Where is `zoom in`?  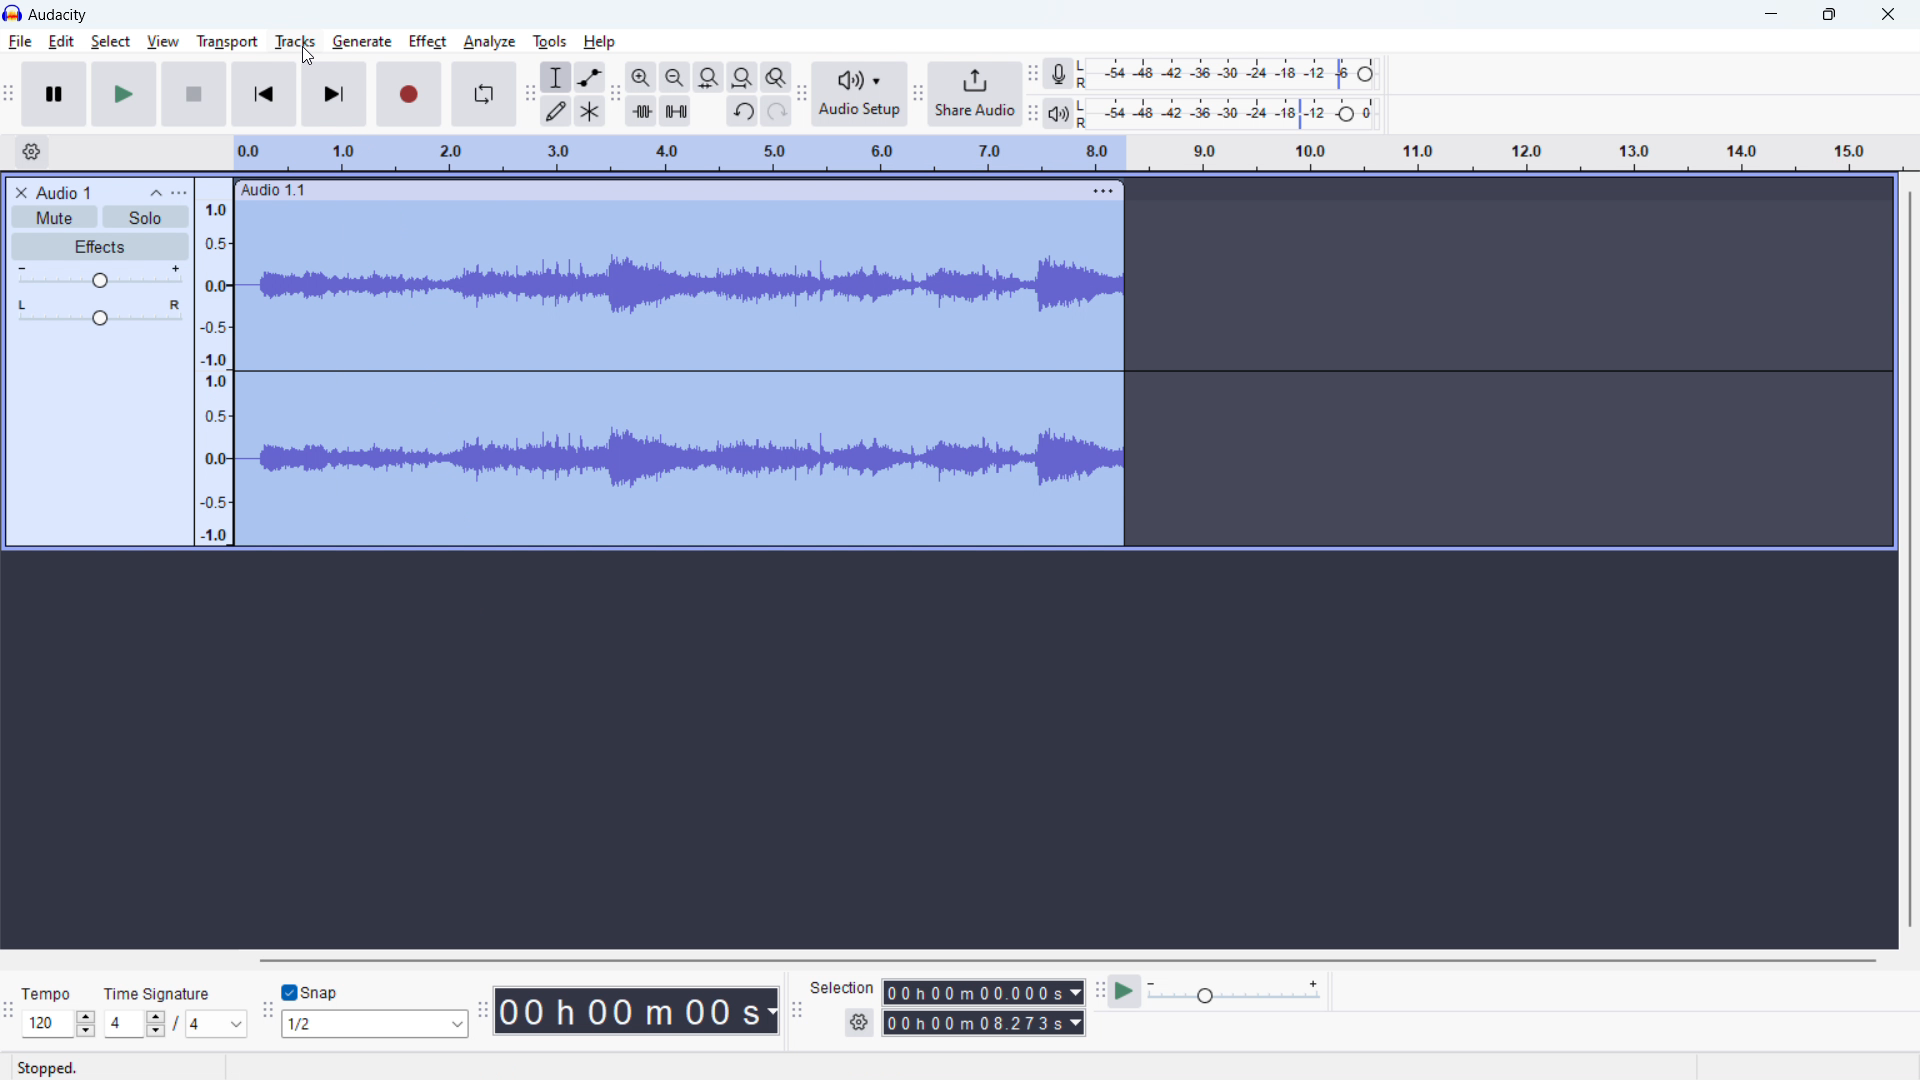
zoom in is located at coordinates (641, 76).